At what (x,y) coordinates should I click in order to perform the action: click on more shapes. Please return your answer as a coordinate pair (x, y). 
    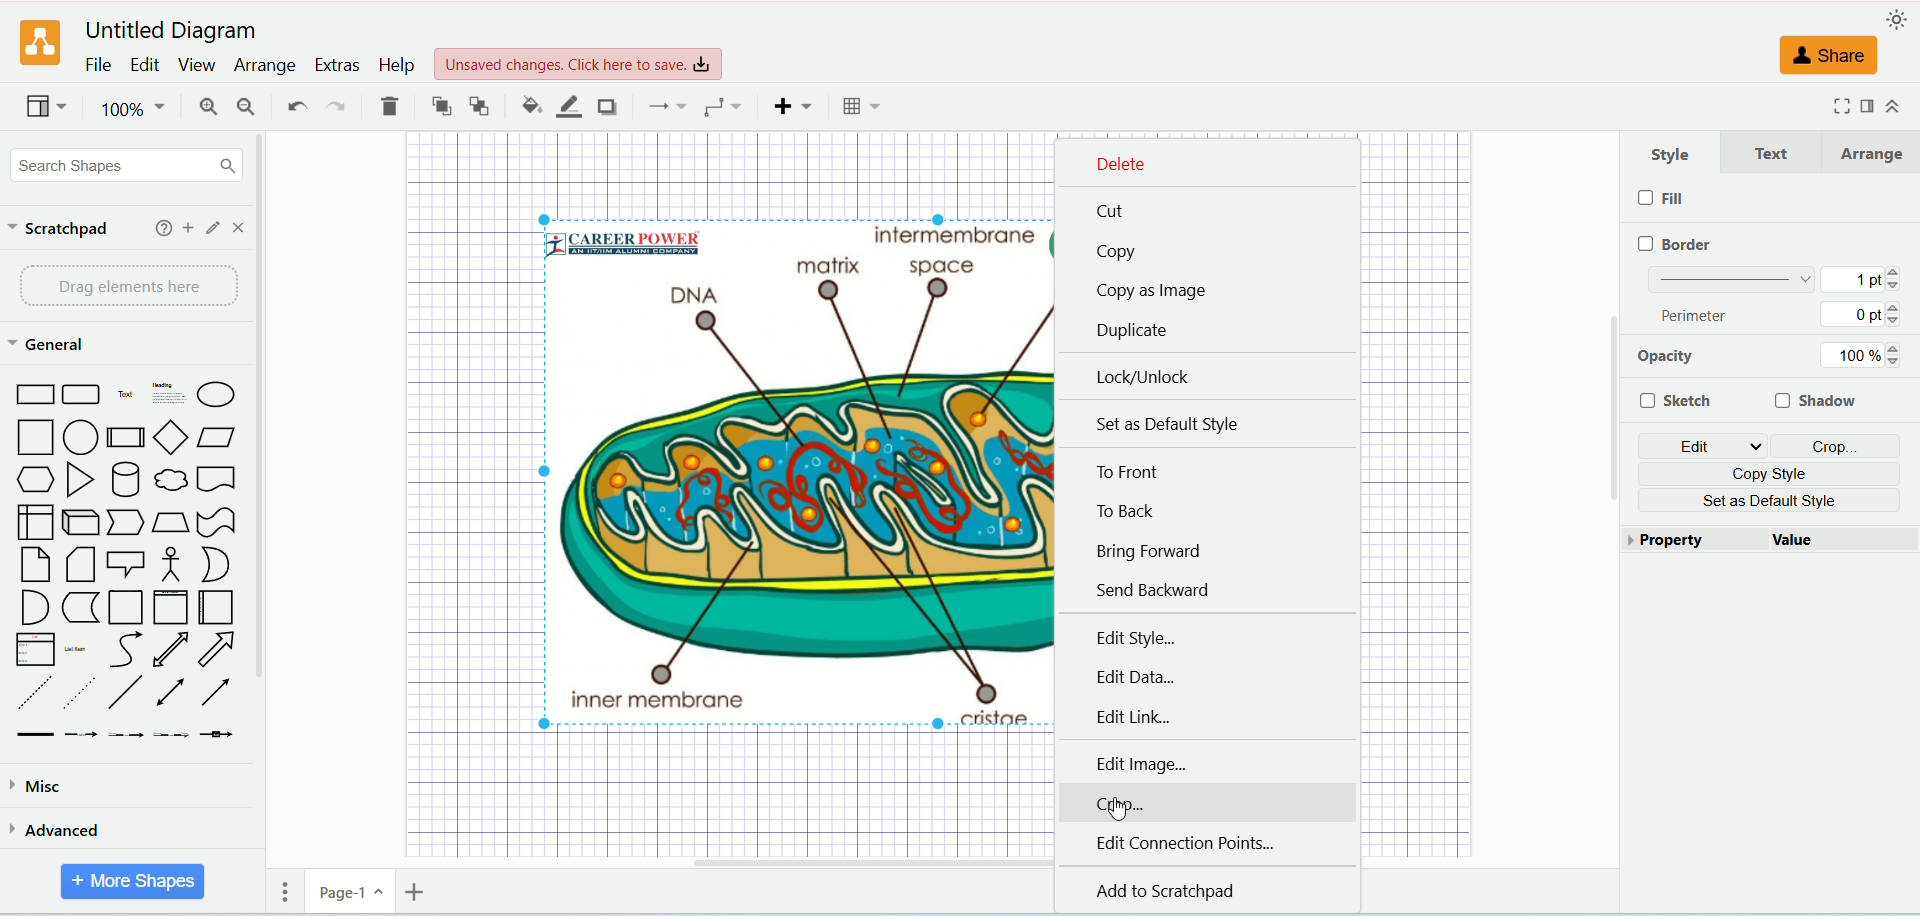
    Looking at the image, I should click on (134, 882).